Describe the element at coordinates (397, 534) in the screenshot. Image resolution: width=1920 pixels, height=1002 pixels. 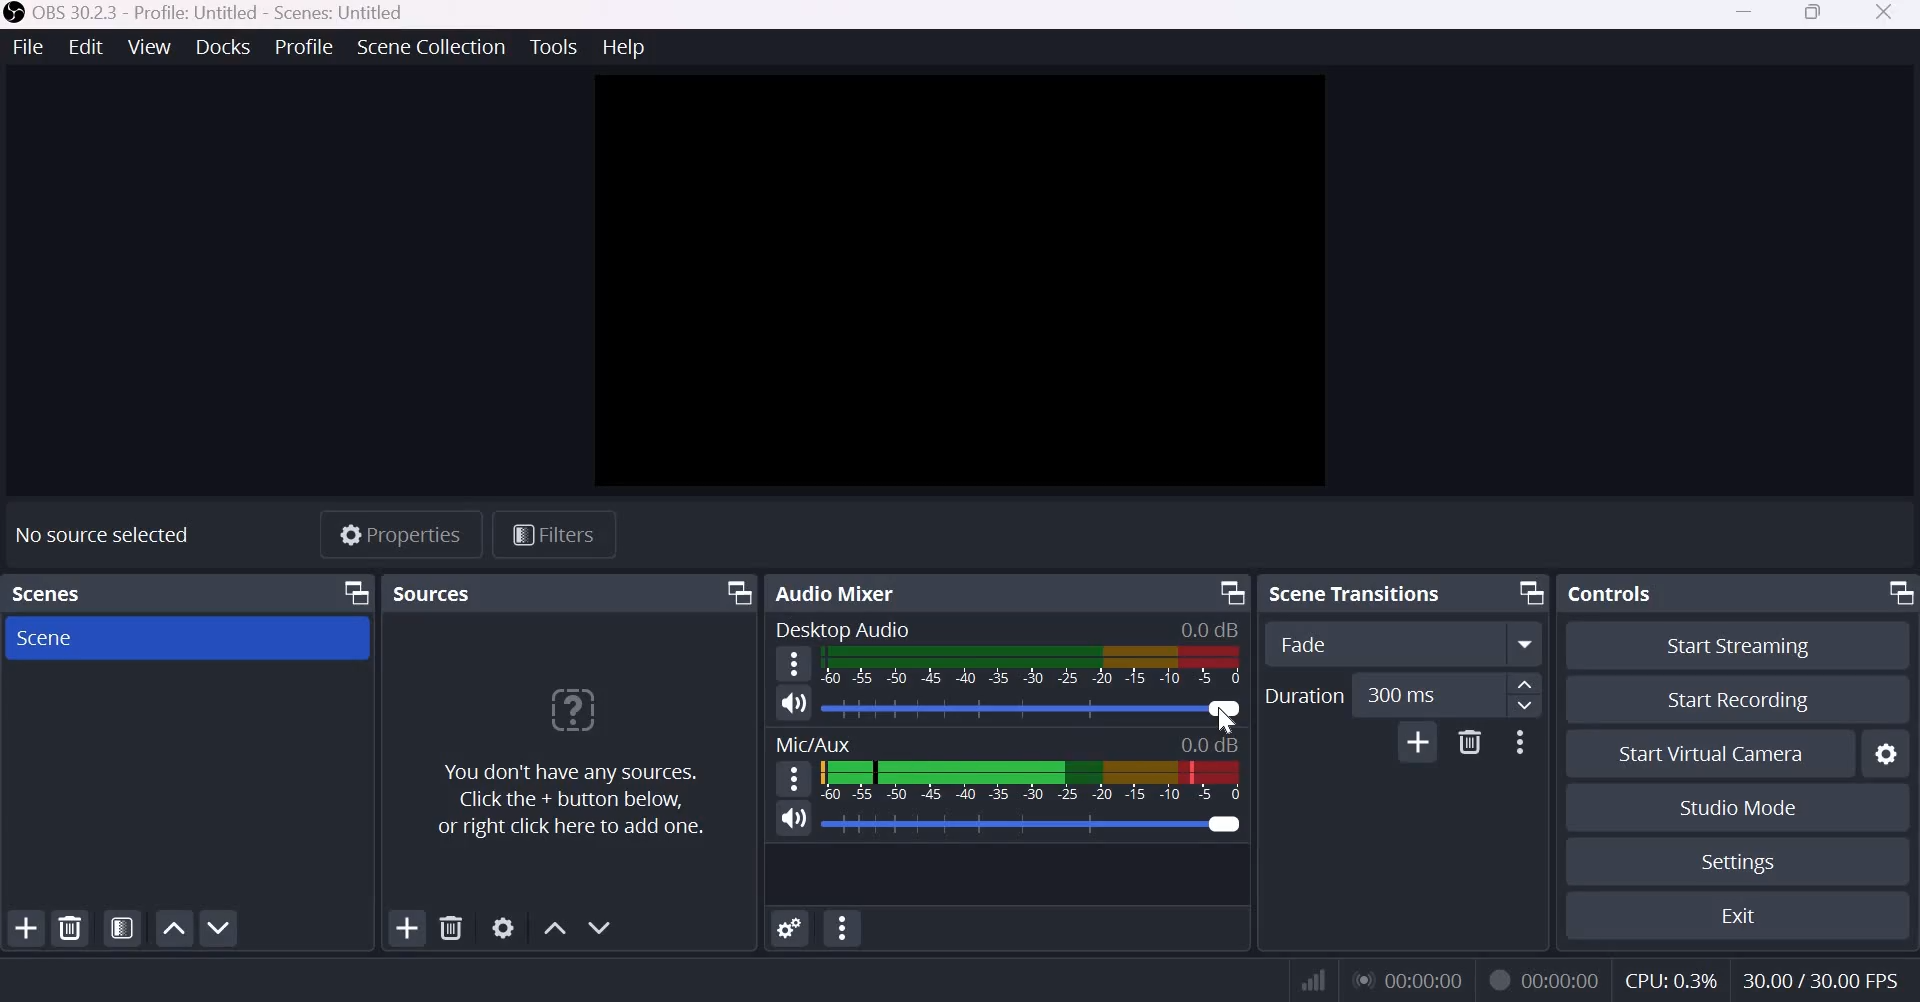
I see `Properties` at that location.